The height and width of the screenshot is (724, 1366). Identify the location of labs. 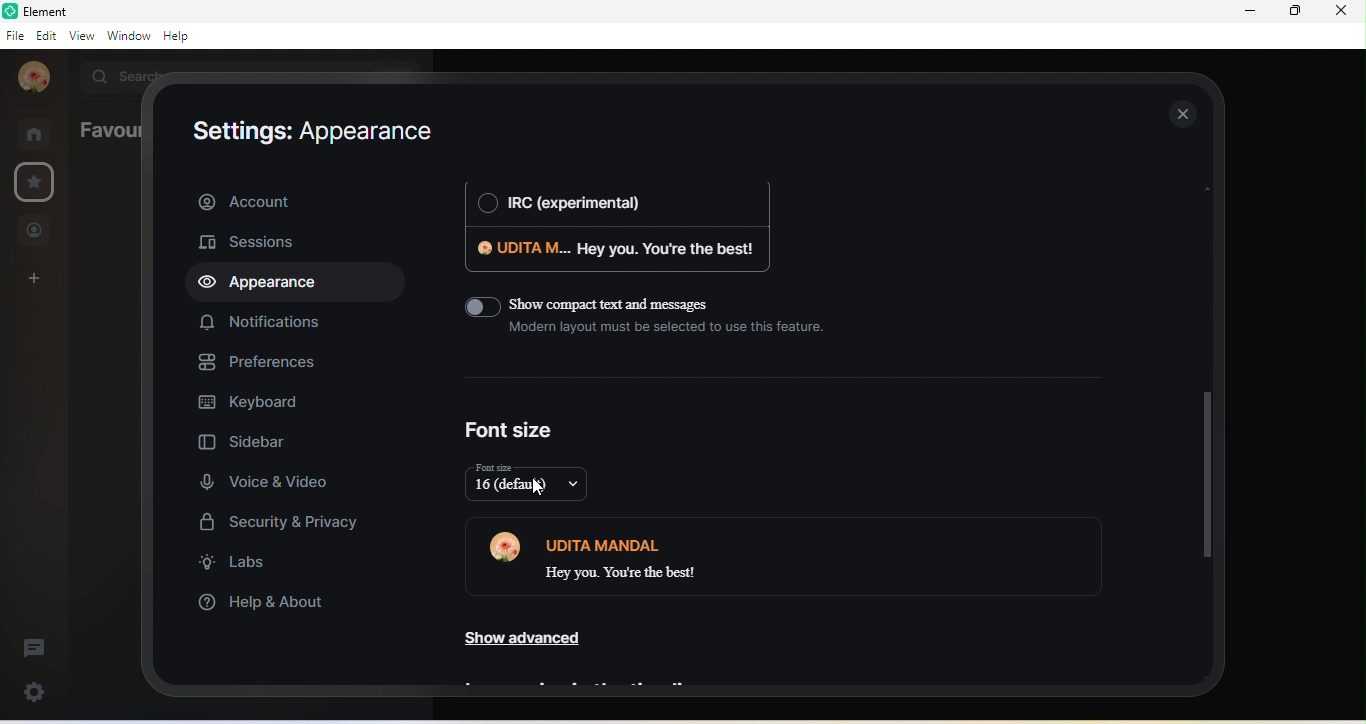
(238, 566).